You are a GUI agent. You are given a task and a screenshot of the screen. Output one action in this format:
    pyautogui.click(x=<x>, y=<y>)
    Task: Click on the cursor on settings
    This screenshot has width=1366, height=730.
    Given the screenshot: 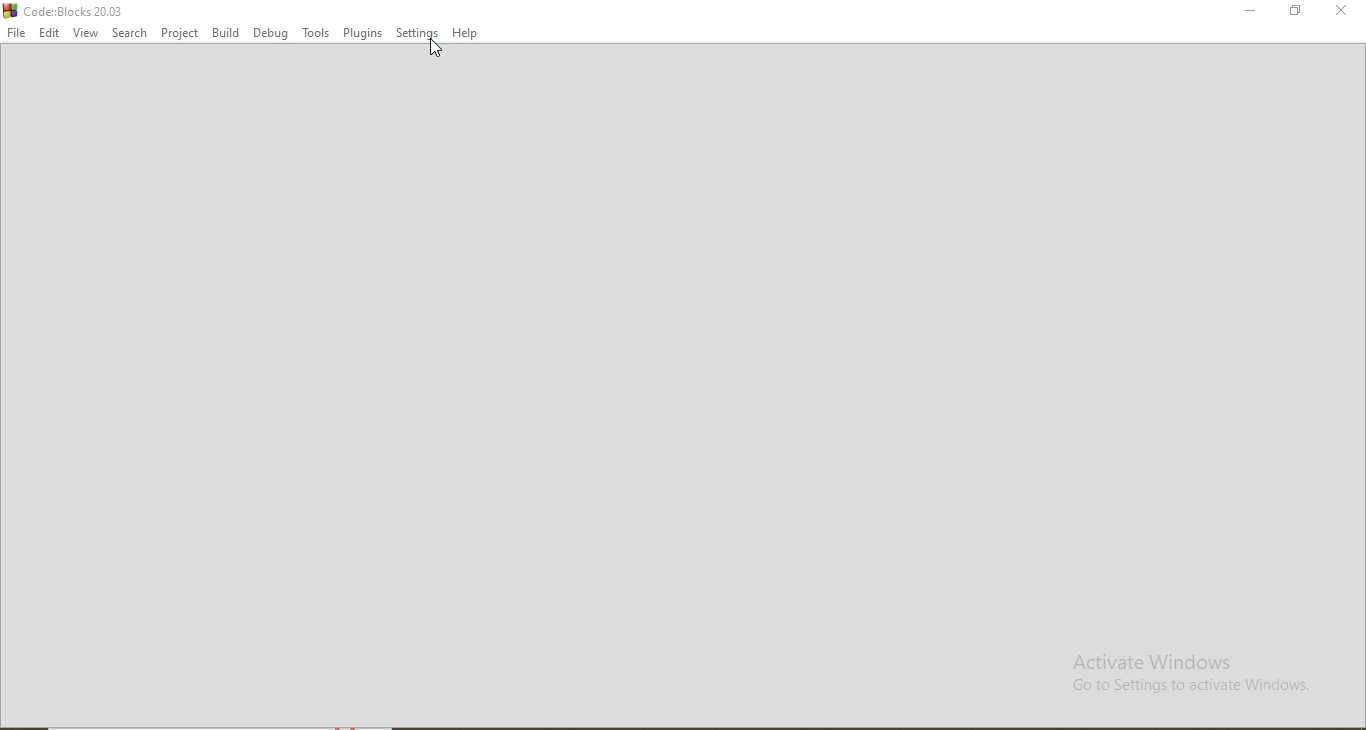 What is the action you would take?
    pyautogui.click(x=431, y=48)
    